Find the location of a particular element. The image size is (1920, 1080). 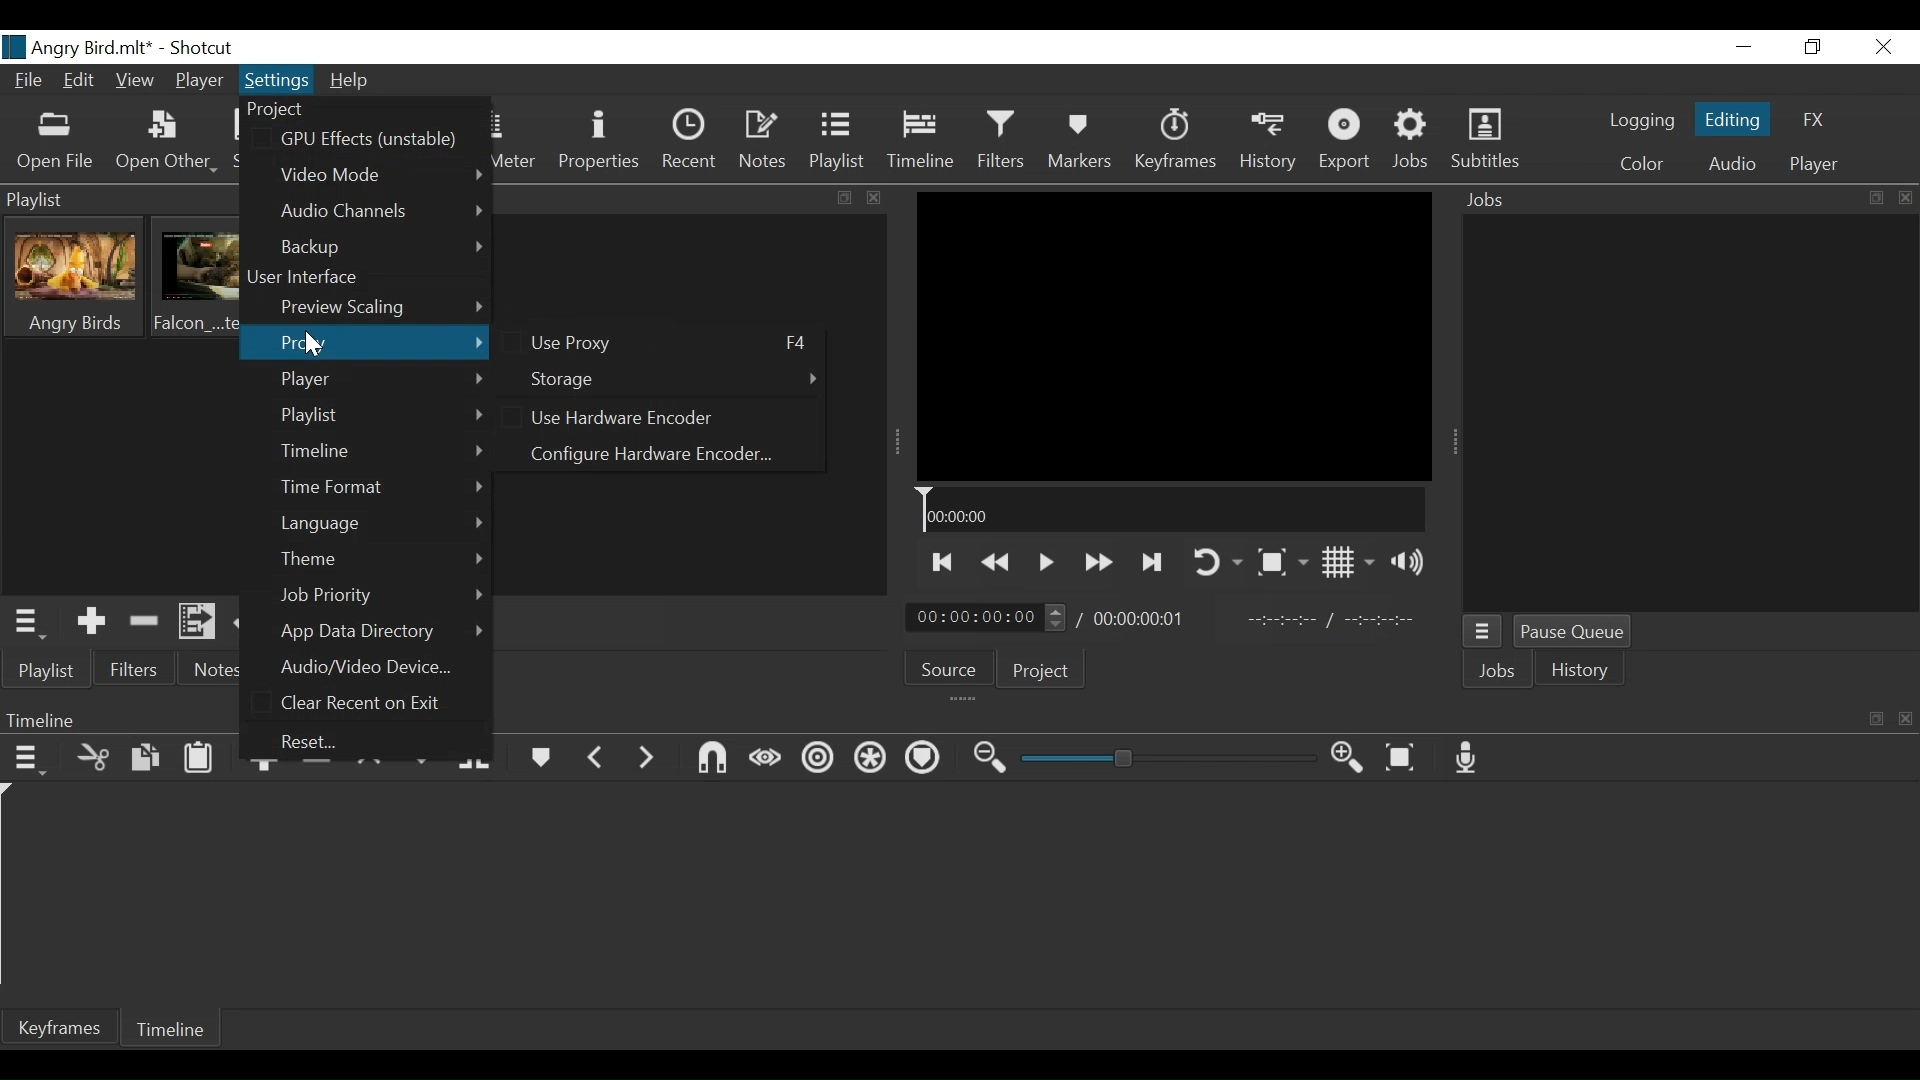

Overwrite is located at coordinates (423, 759).